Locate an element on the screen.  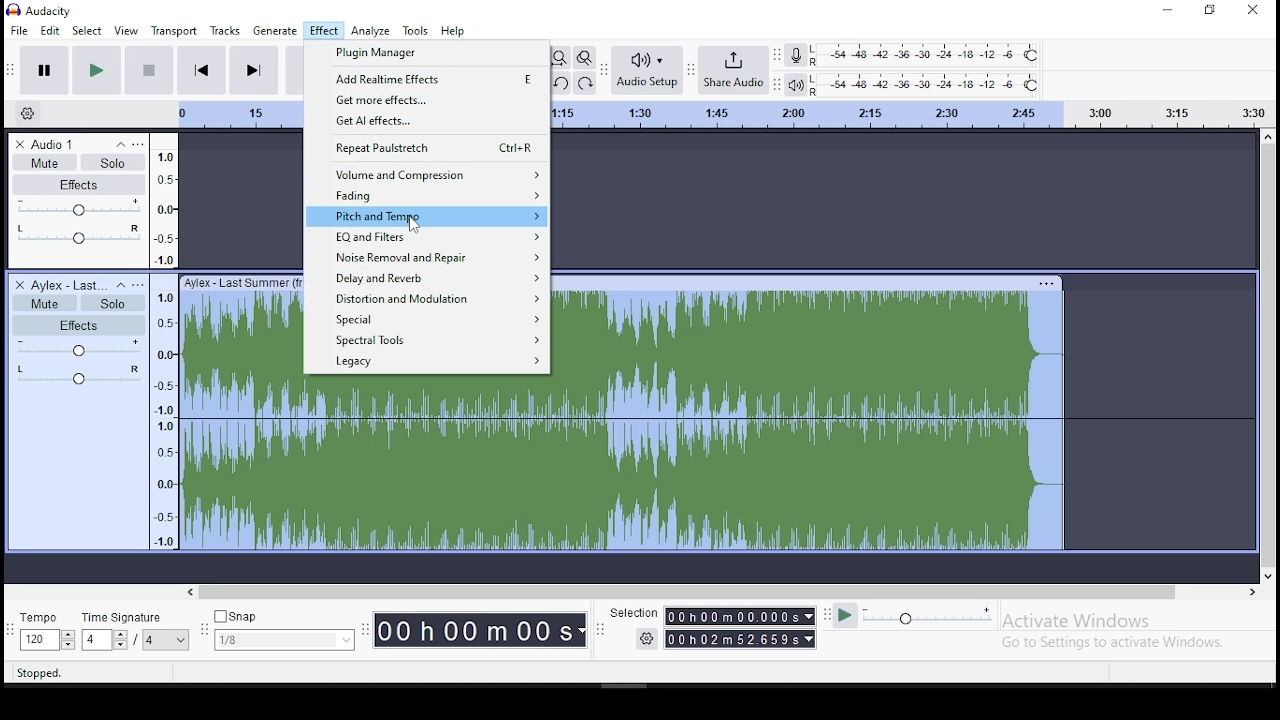
get more effects is located at coordinates (428, 100).